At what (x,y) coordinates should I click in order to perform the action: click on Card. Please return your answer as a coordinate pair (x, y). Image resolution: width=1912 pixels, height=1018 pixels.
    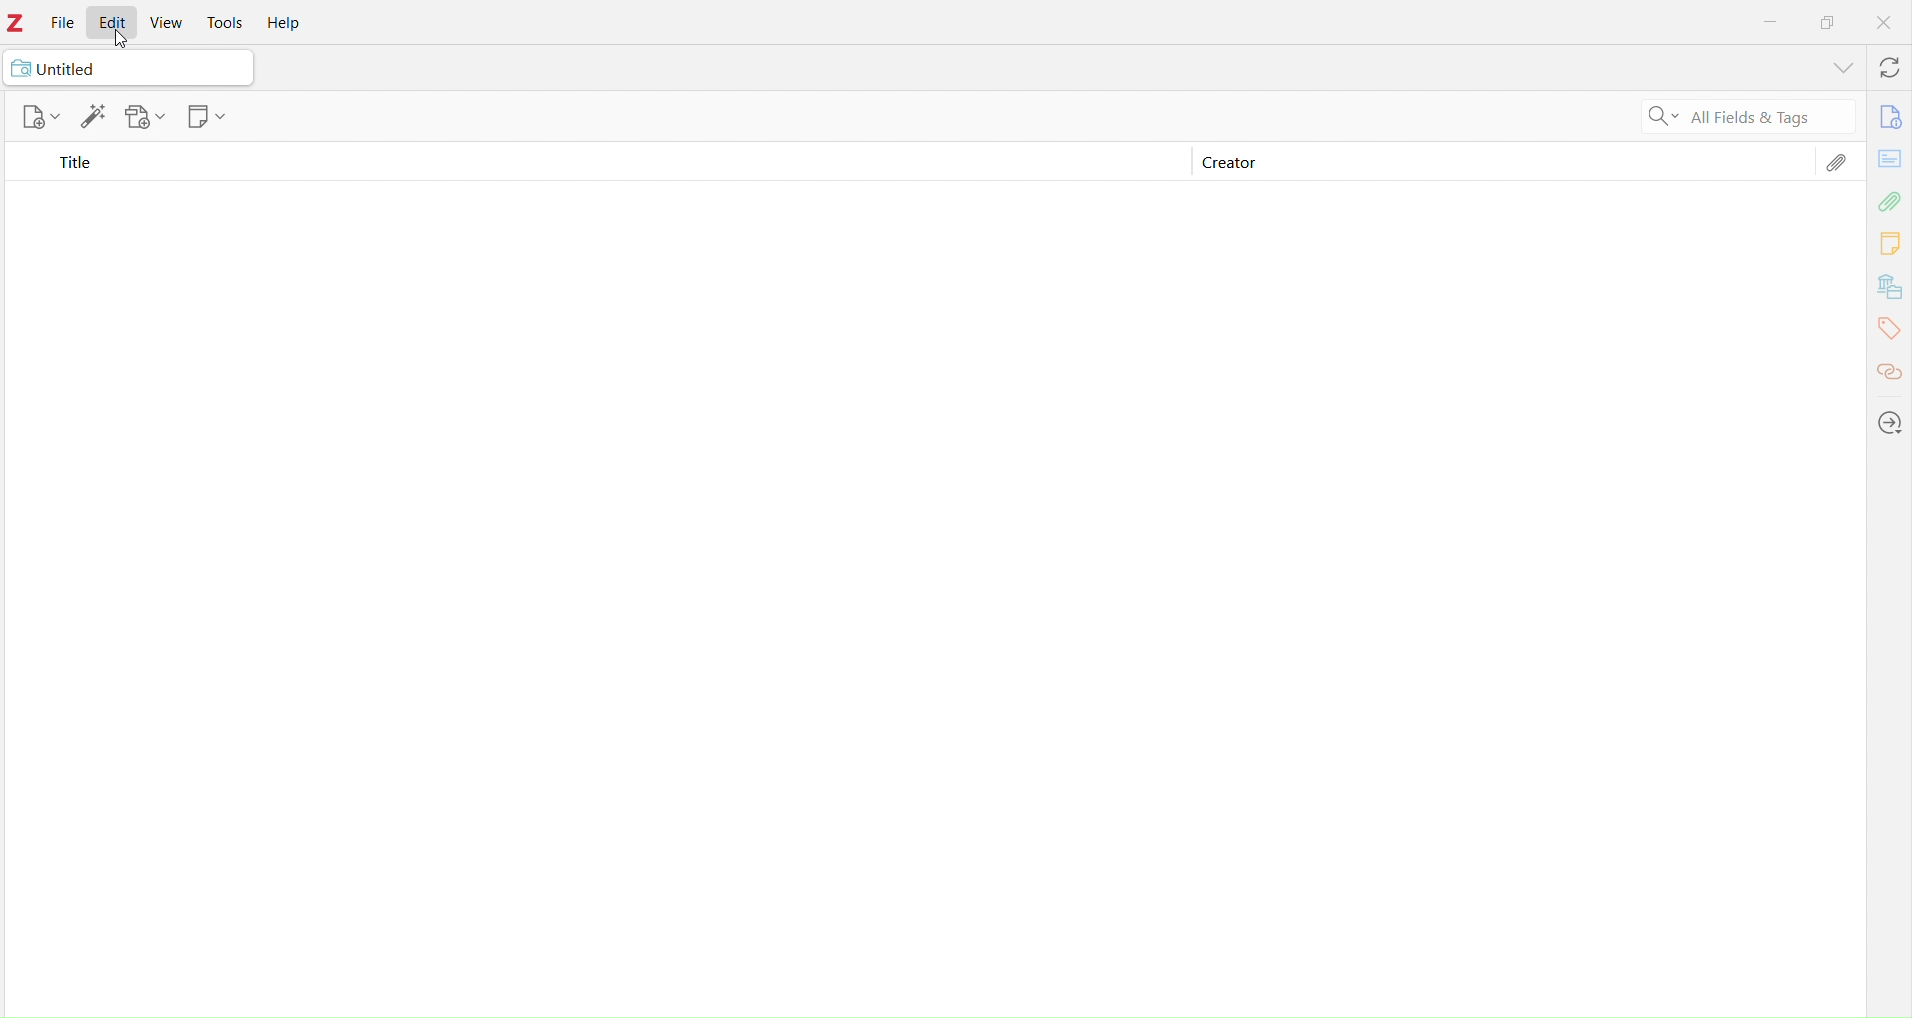
    Looking at the image, I should click on (1890, 157).